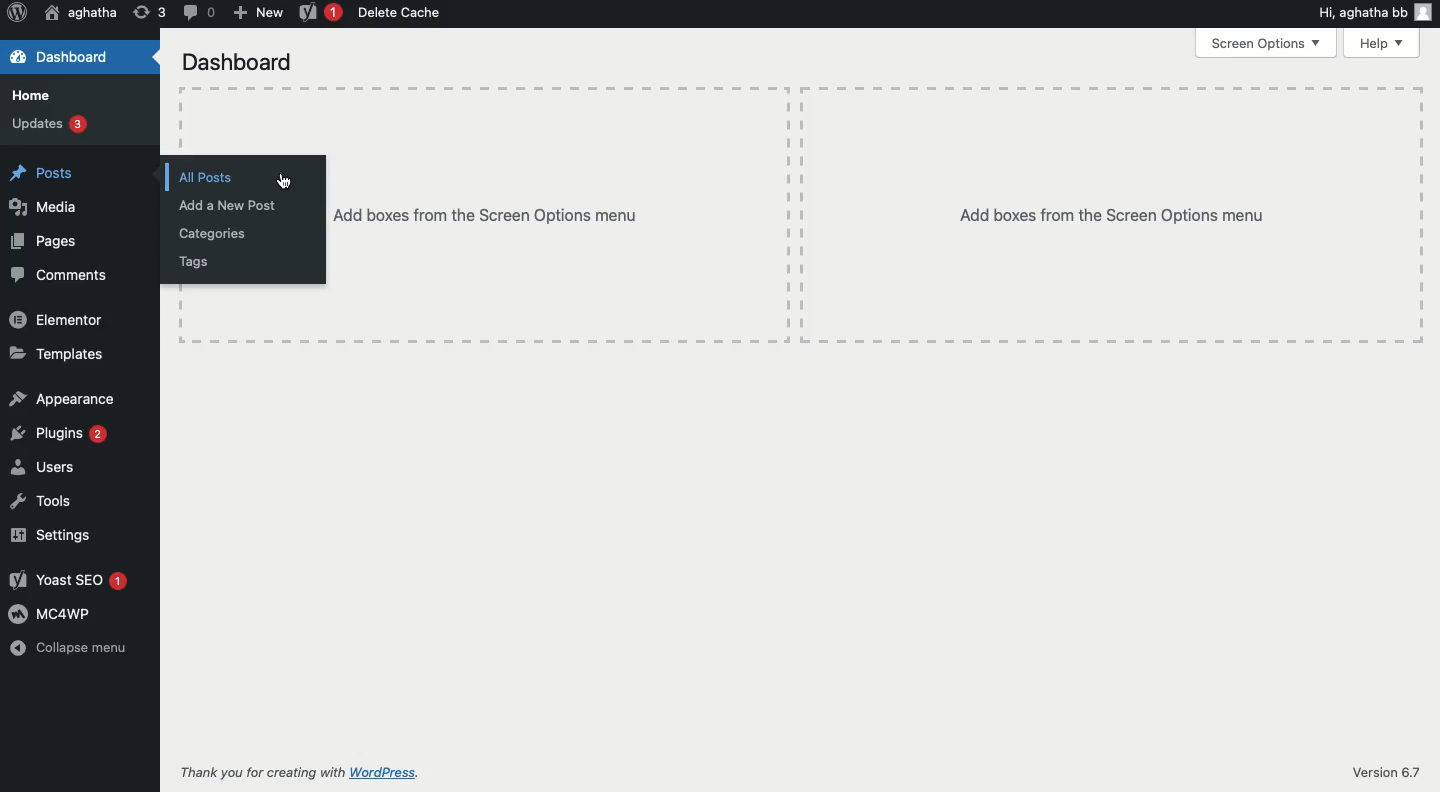 The image size is (1440, 792). Describe the element at coordinates (403, 14) in the screenshot. I see `Delete cache` at that location.